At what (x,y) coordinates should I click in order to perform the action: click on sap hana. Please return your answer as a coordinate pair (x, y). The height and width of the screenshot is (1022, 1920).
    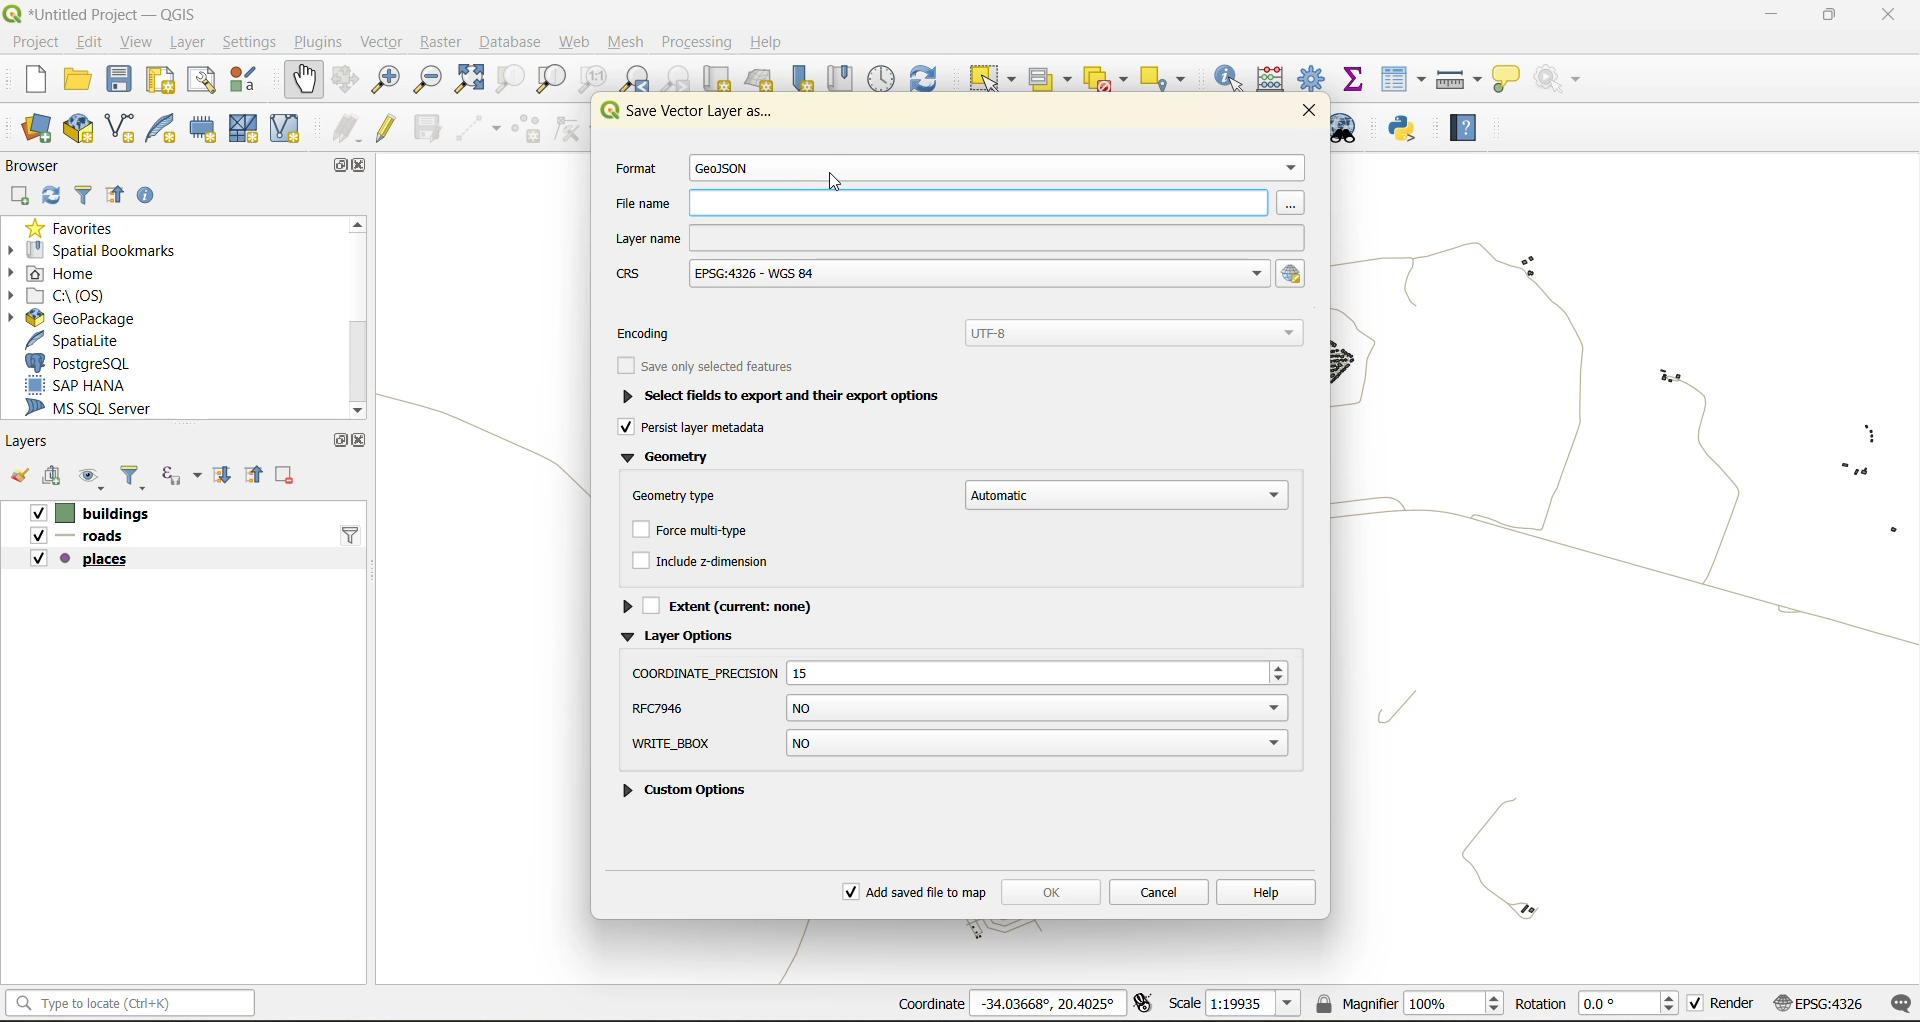
    Looking at the image, I should click on (82, 386).